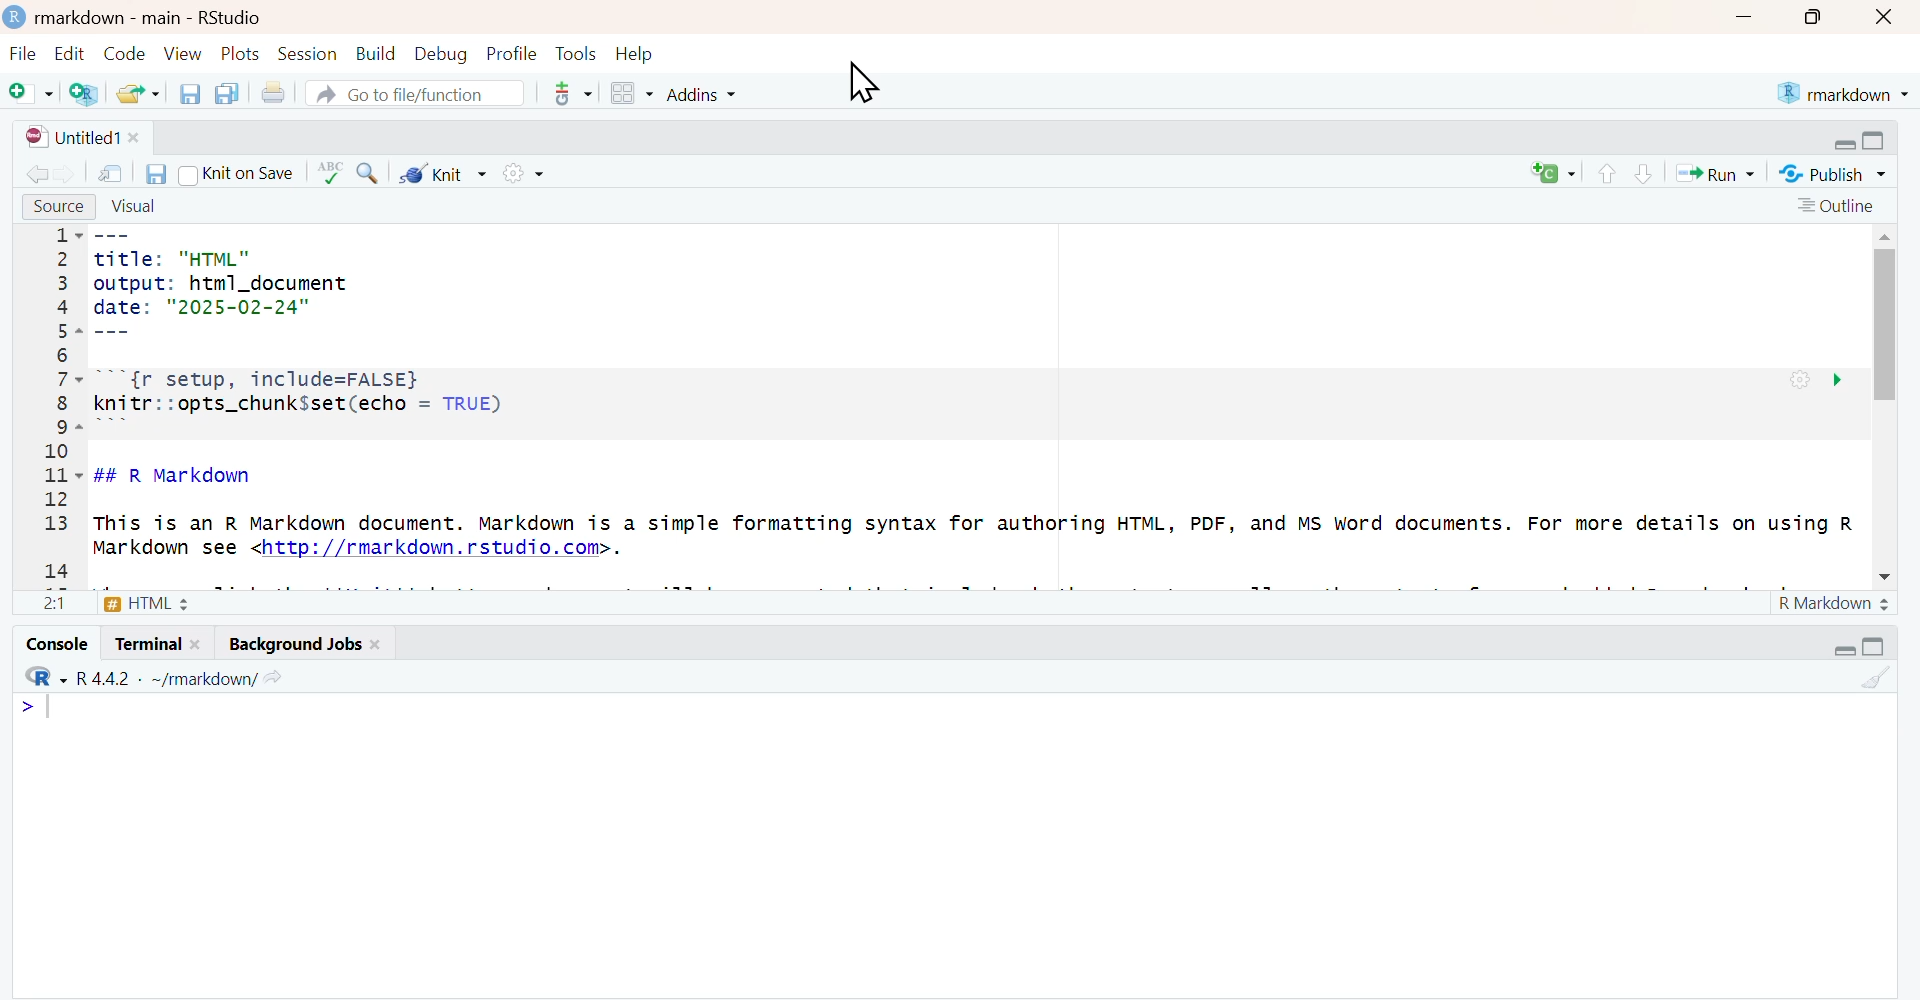 The image size is (1920, 1000). Describe the element at coordinates (155, 17) in the screenshot. I see `Rmarkdown - main - RStudio` at that location.